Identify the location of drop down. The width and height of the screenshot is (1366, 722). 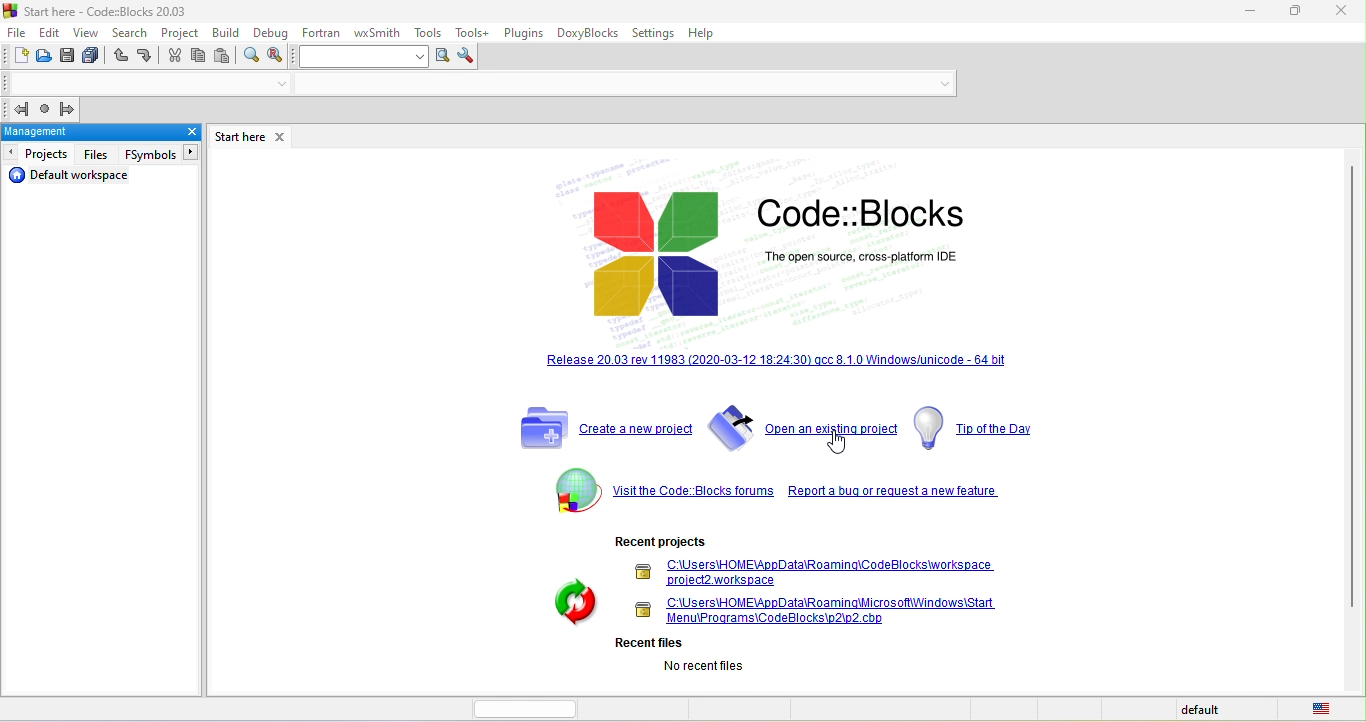
(942, 83).